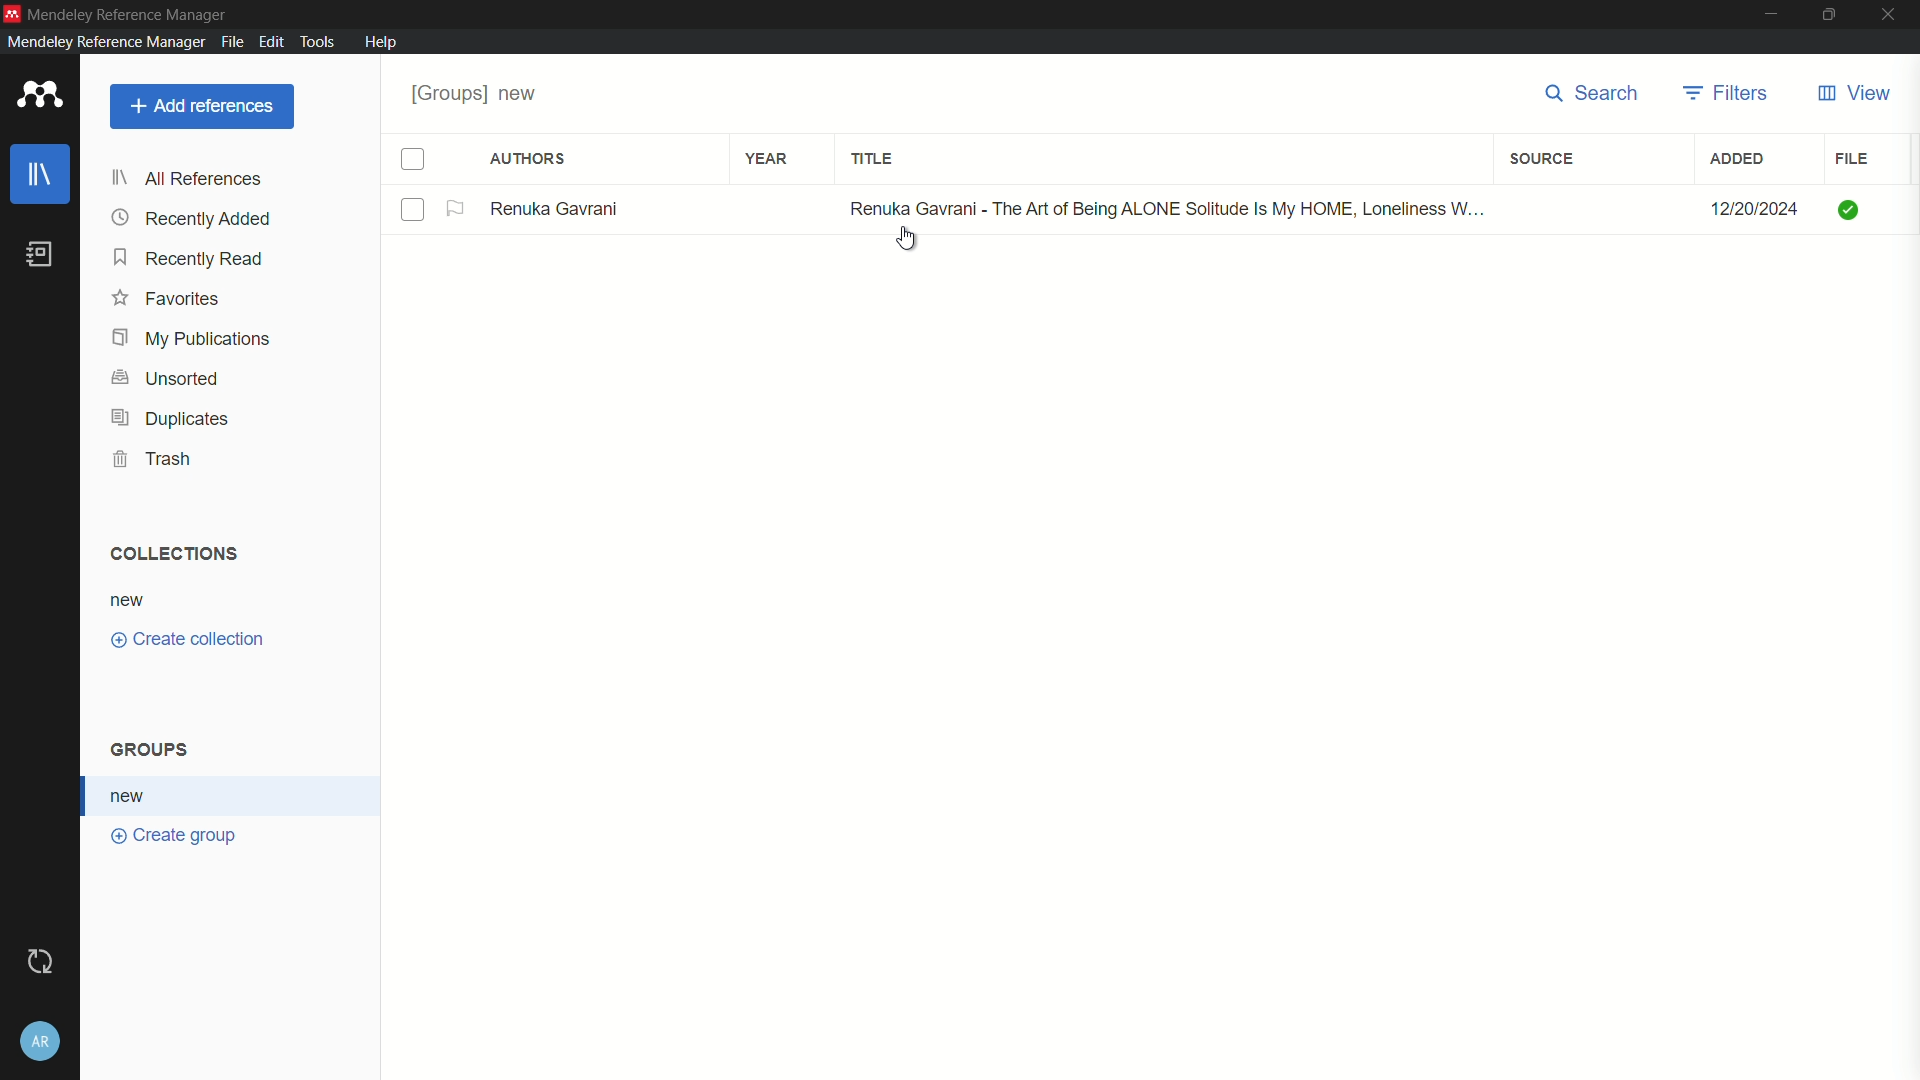 The height and width of the screenshot is (1080, 1920). Describe the element at coordinates (1846, 210) in the screenshot. I see `checkmark` at that location.